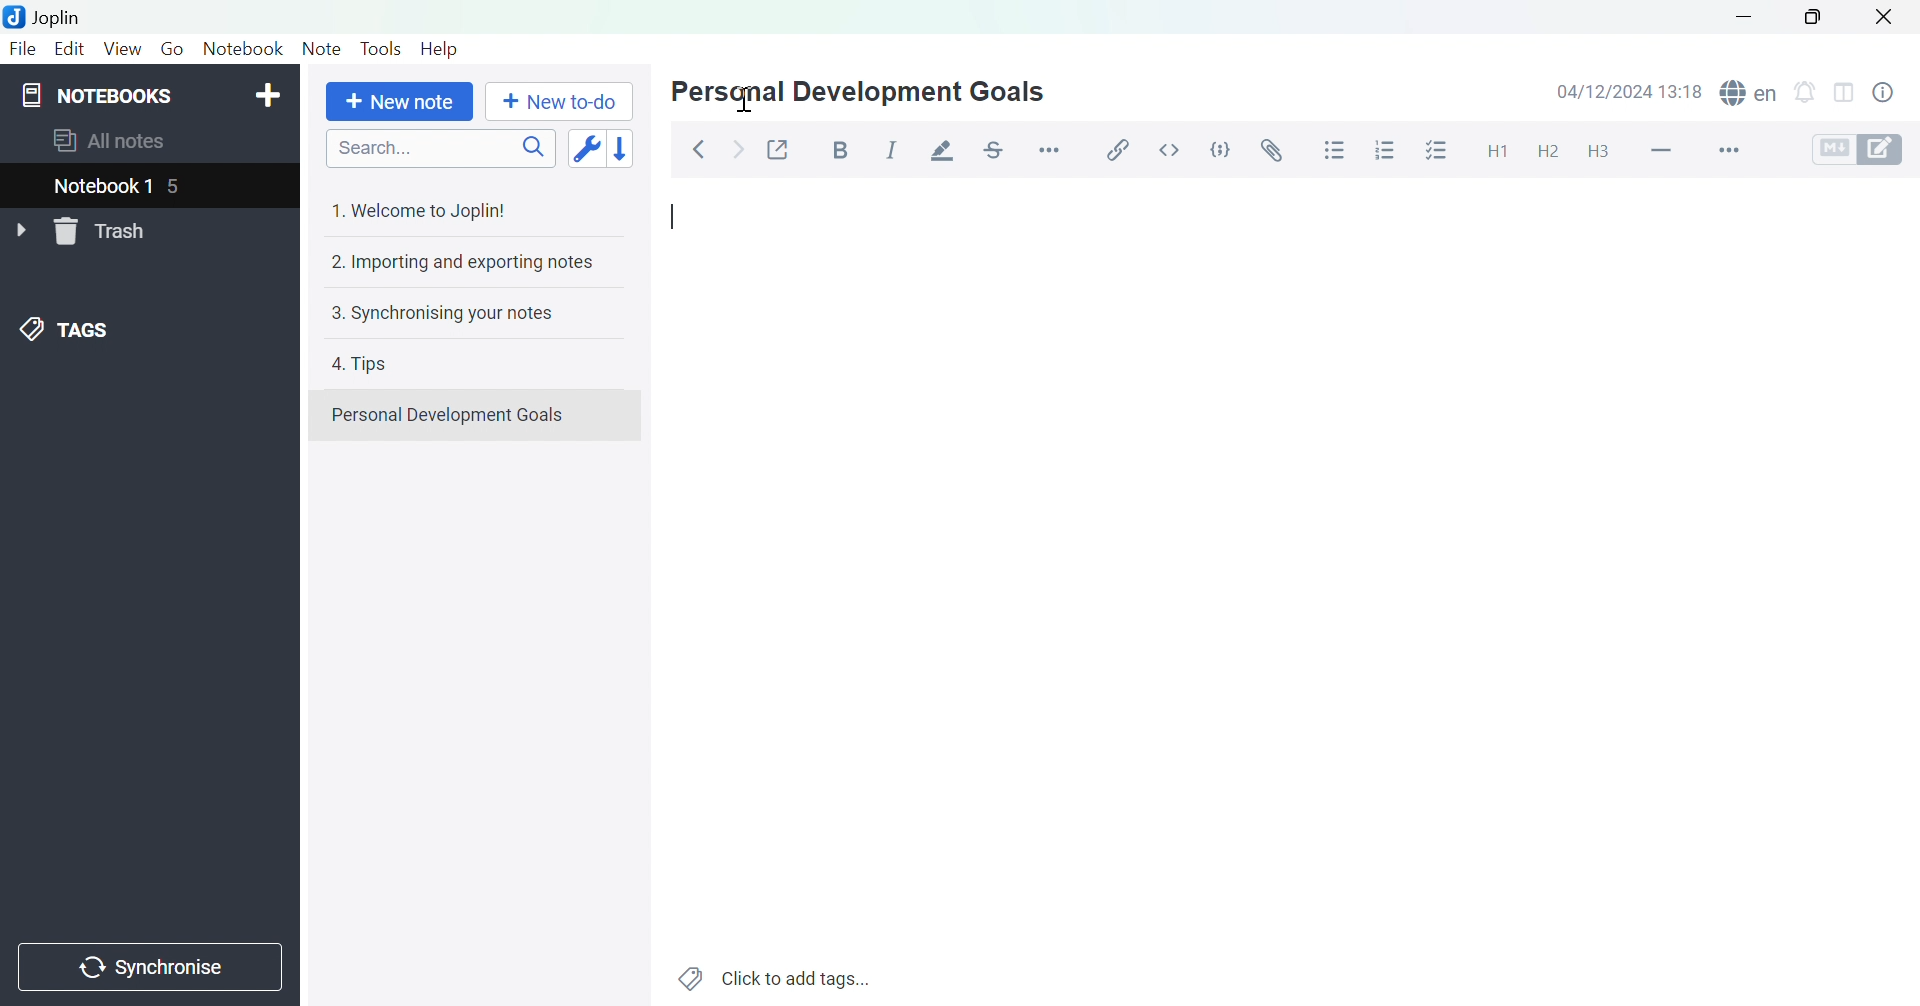  Describe the element at coordinates (1336, 152) in the screenshot. I see `Bulleted list` at that location.